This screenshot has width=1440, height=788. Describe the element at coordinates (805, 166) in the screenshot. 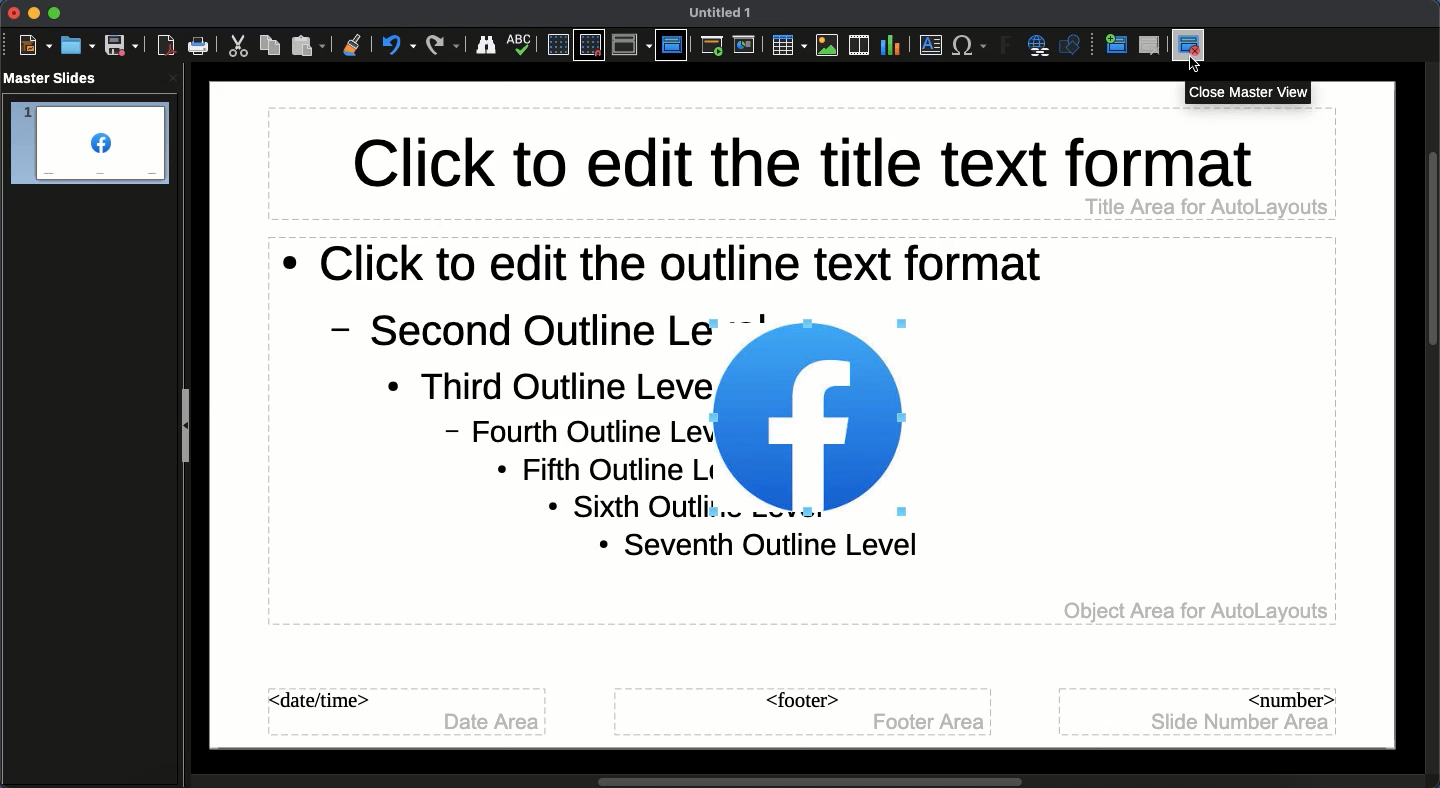

I see `Master slide title` at that location.